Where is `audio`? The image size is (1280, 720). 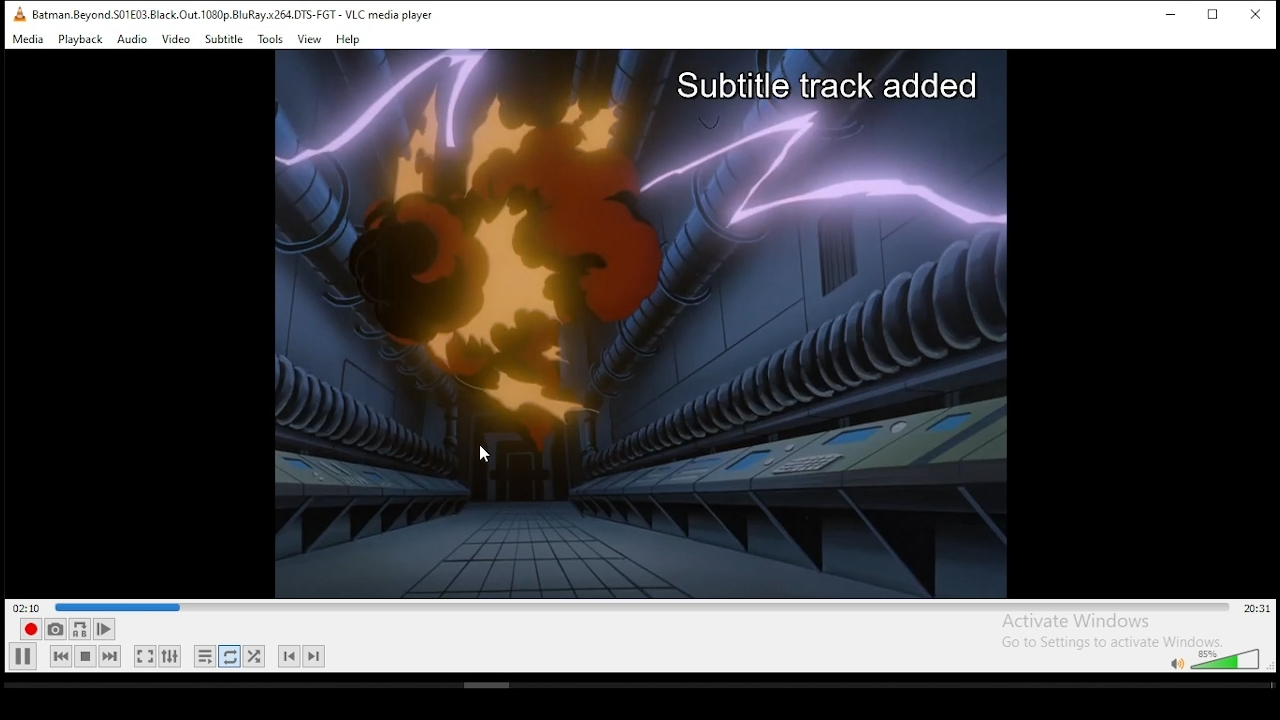 audio is located at coordinates (133, 40).